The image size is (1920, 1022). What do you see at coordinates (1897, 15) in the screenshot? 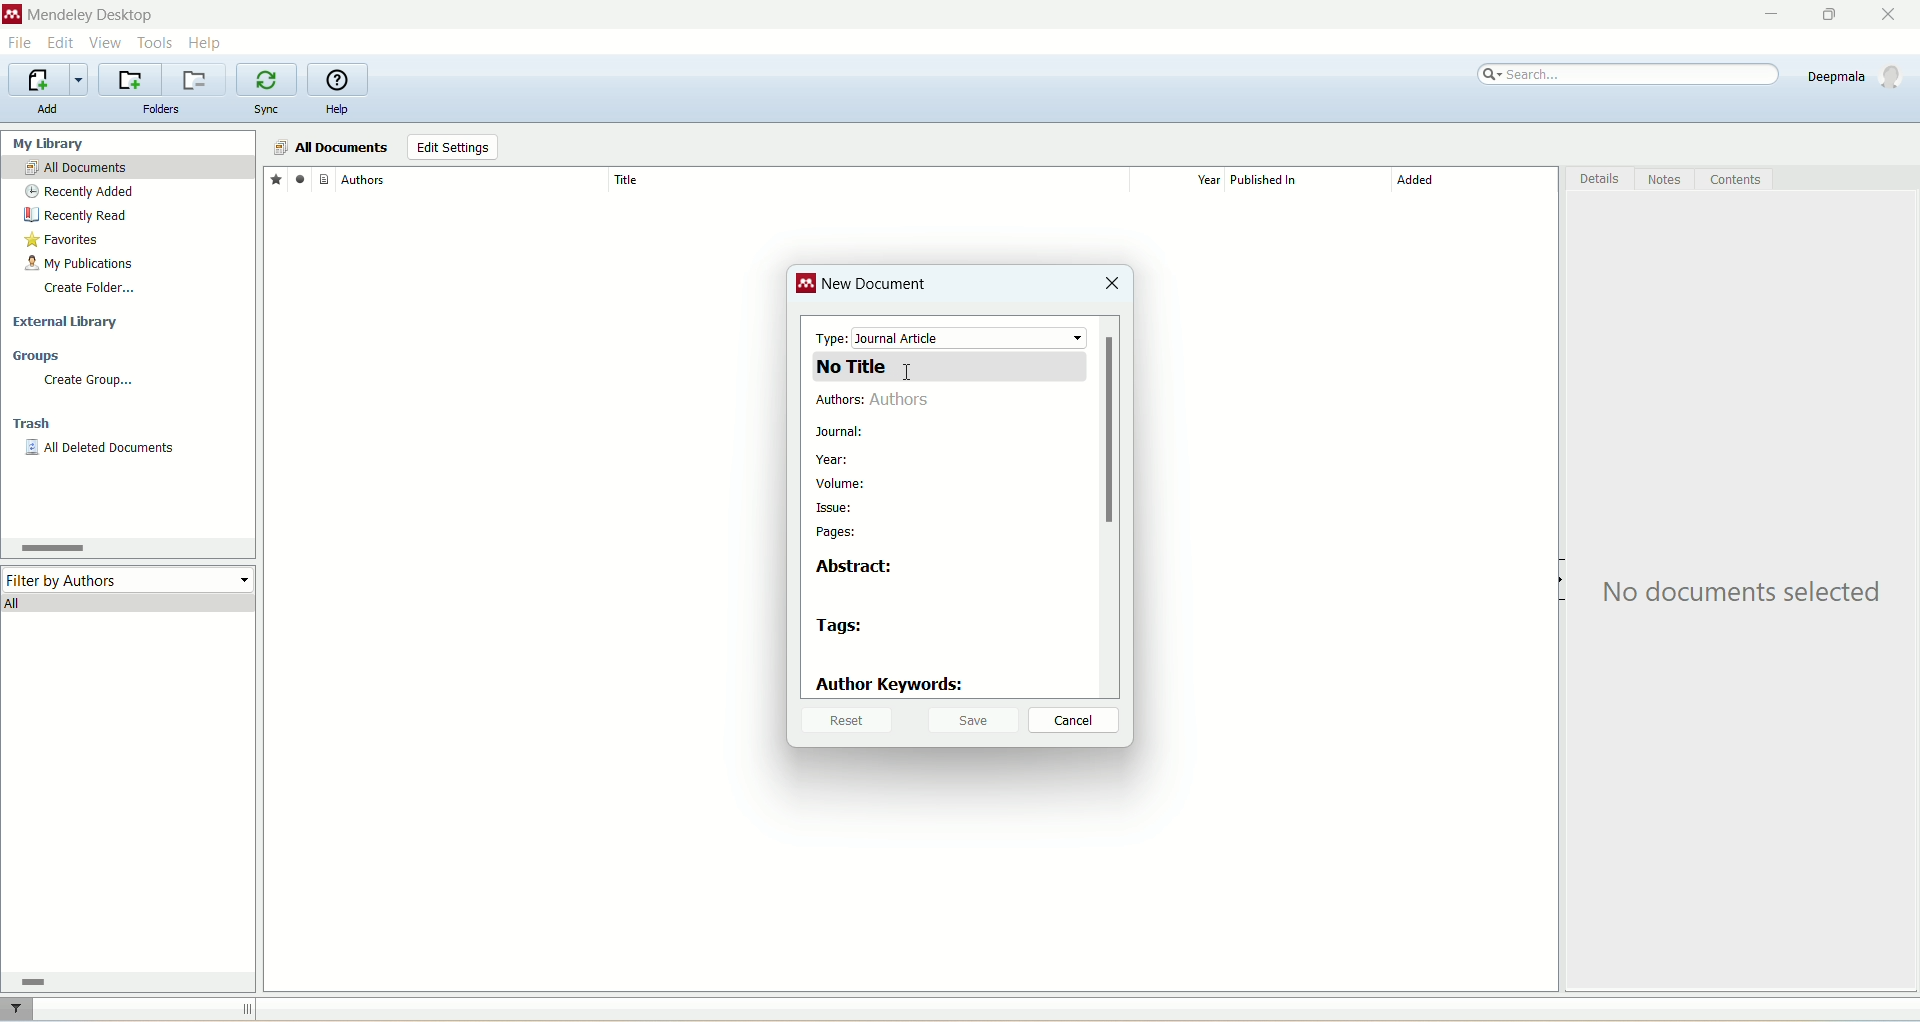
I see `close` at bounding box center [1897, 15].